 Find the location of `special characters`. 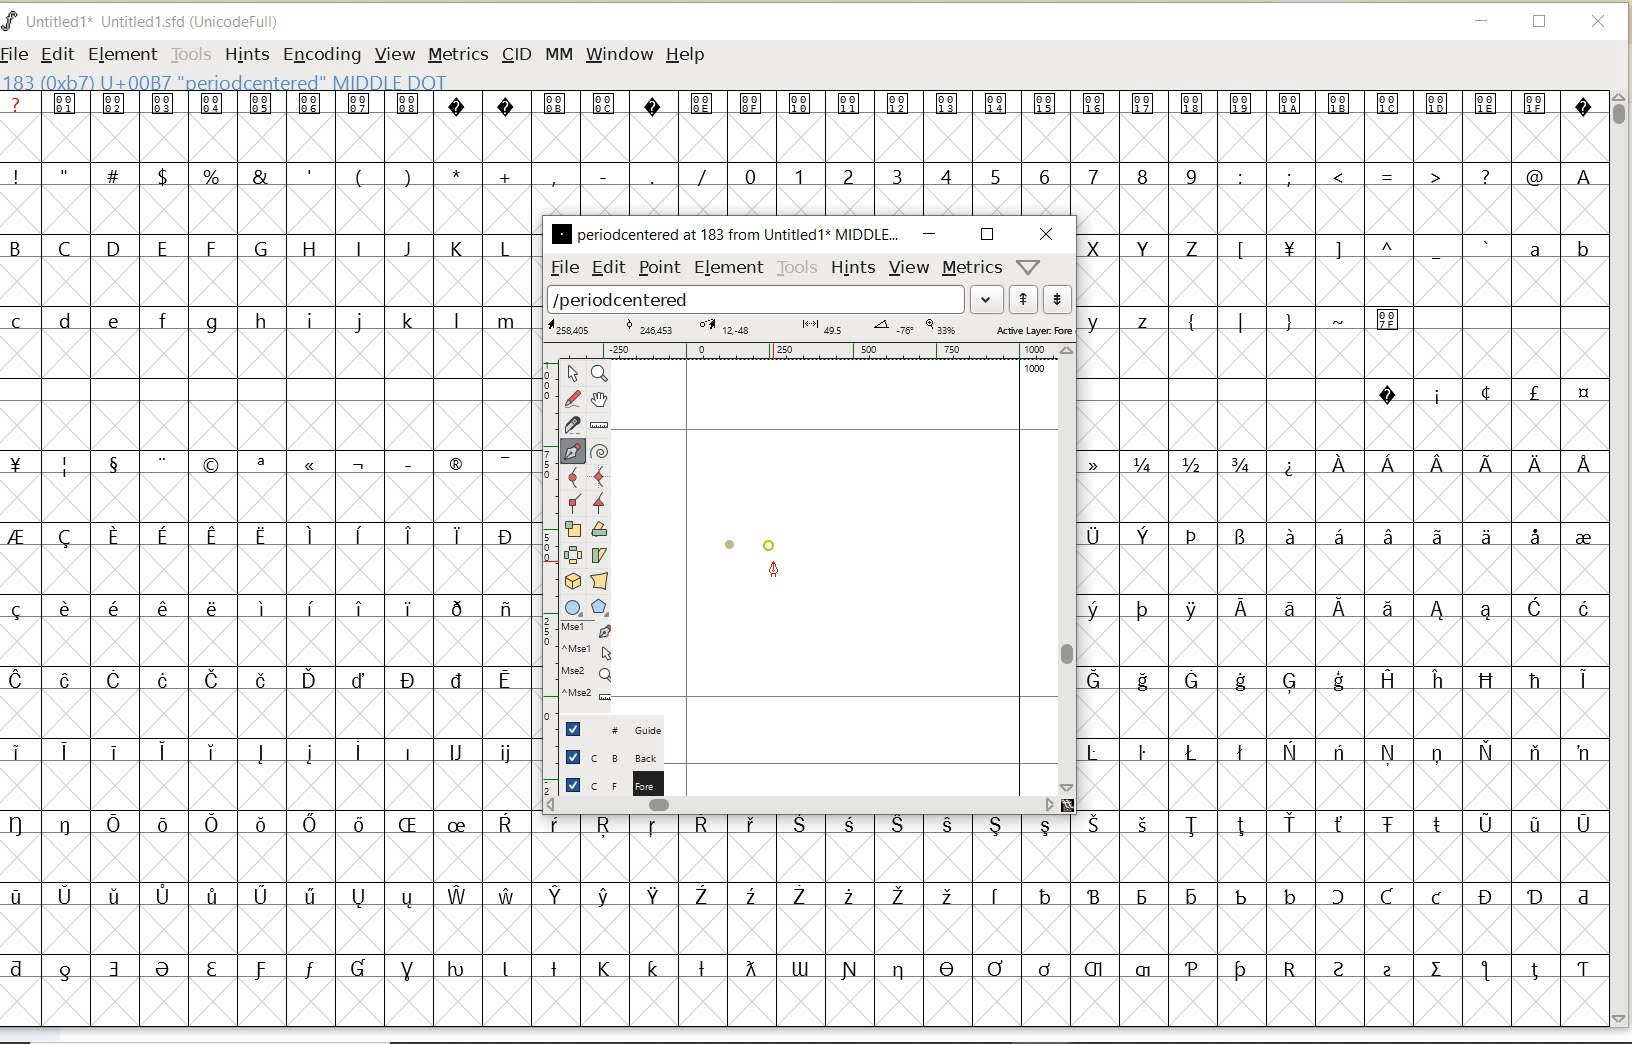

special characters is located at coordinates (1419, 177).